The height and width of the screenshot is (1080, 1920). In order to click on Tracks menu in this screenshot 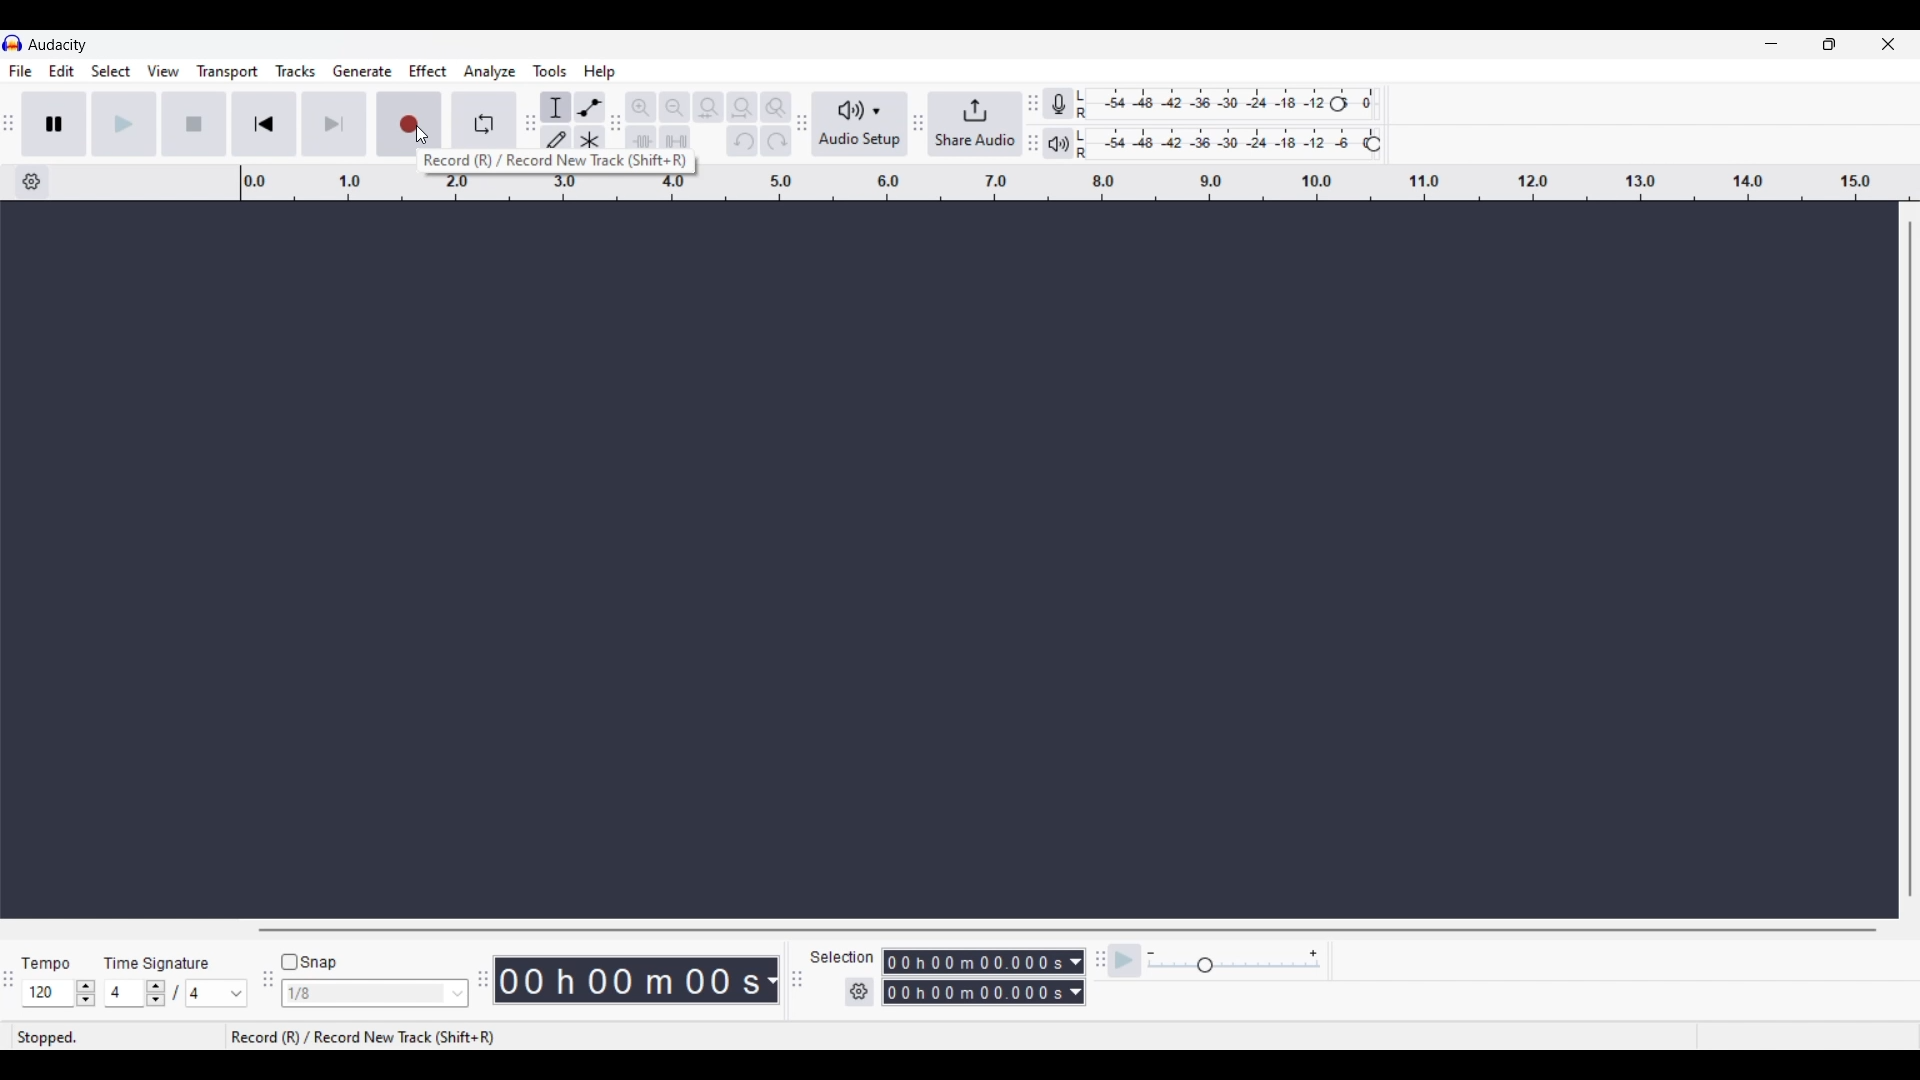, I will do `click(295, 71)`.